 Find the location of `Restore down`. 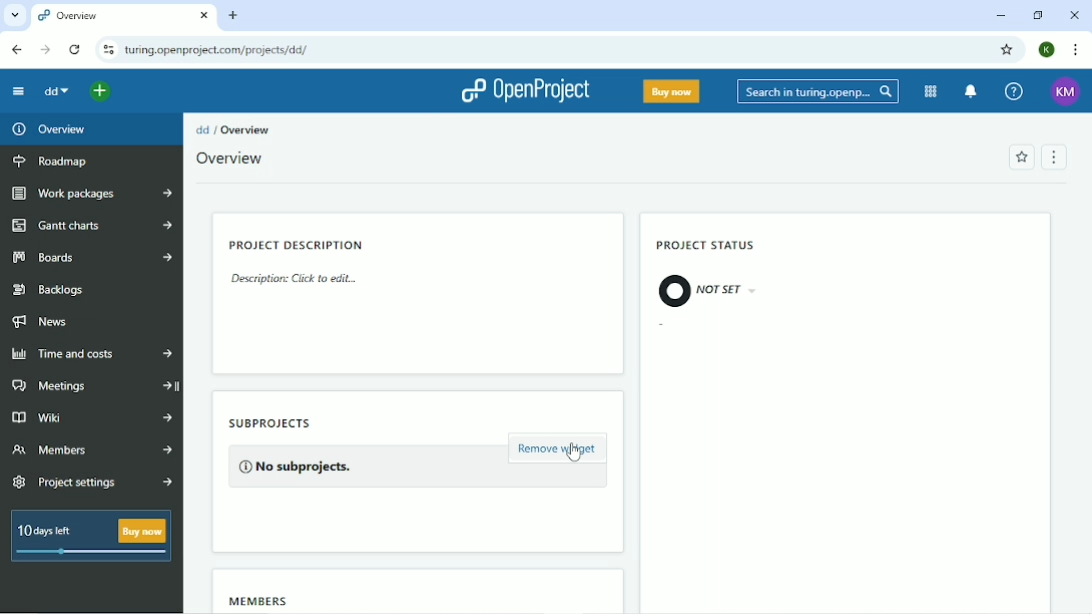

Restore down is located at coordinates (1036, 15).